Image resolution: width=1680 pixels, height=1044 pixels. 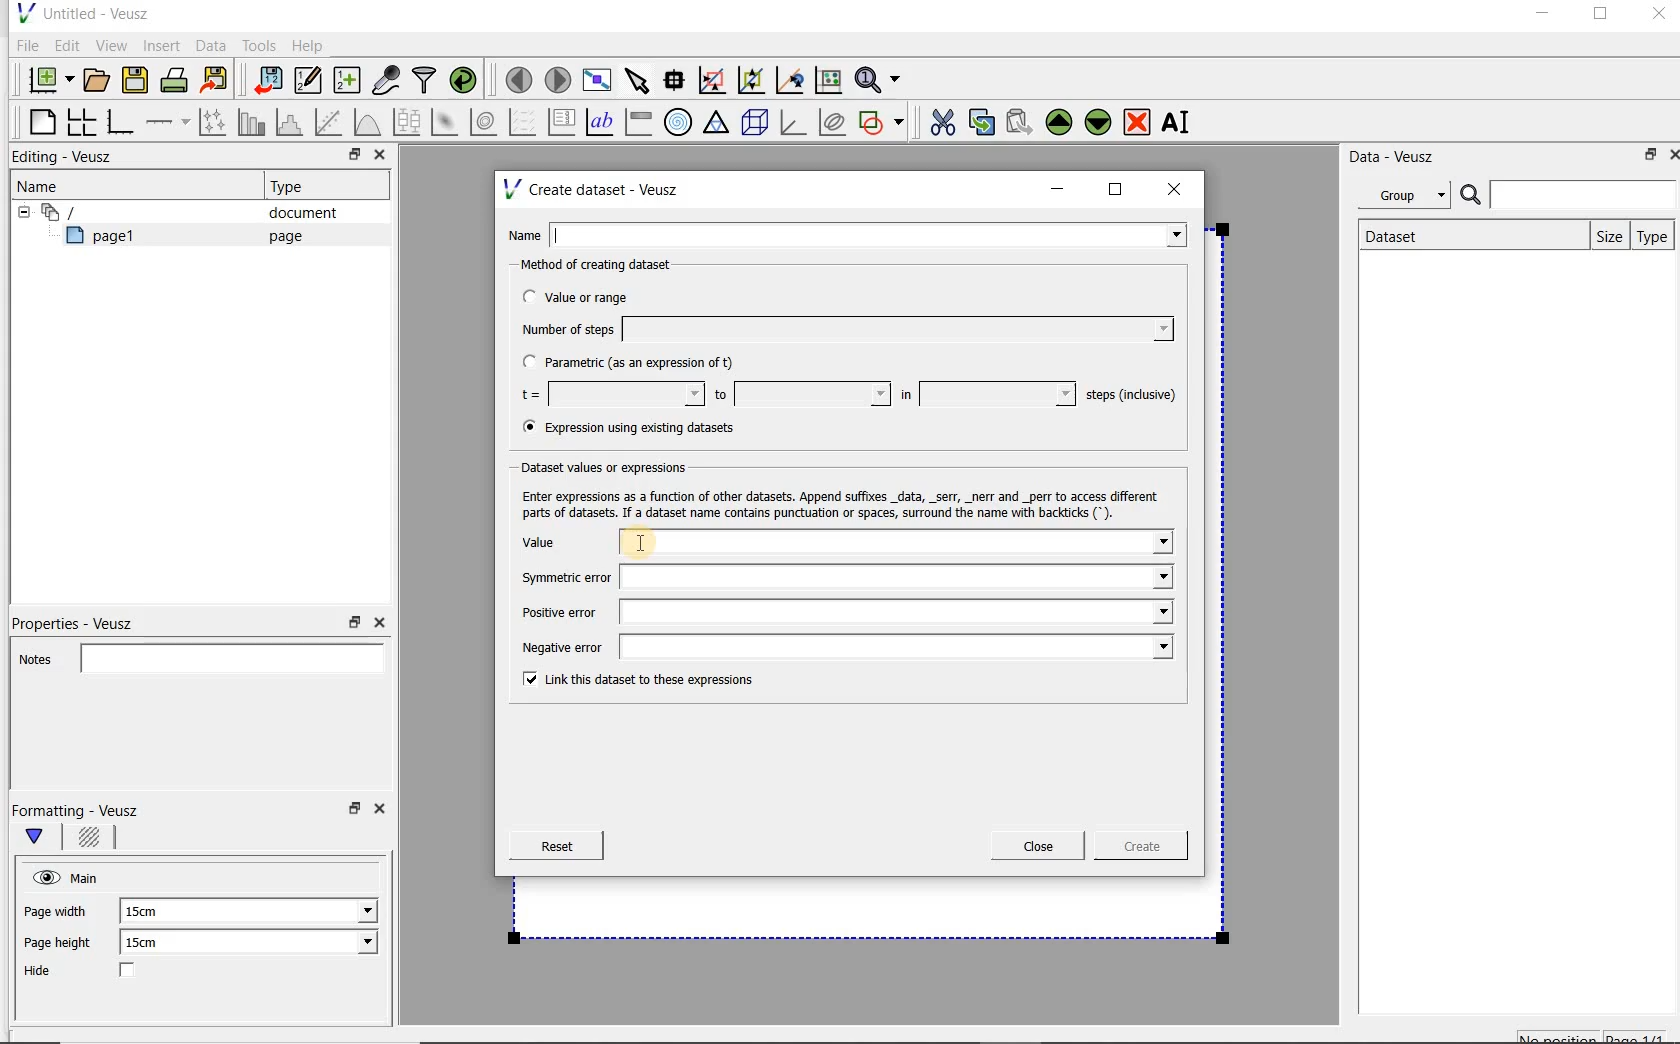 I want to click on Name, so click(x=852, y=233).